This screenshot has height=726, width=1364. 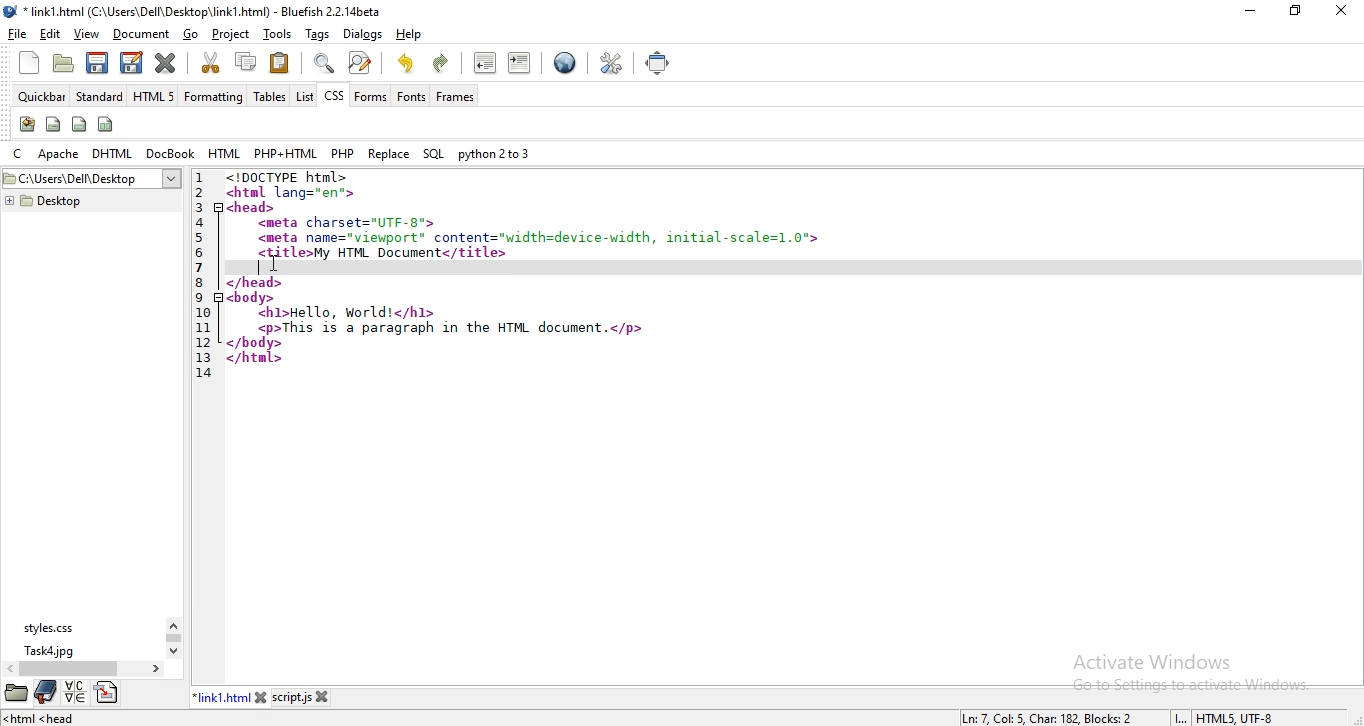 What do you see at coordinates (20, 154) in the screenshot?
I see `c` at bounding box center [20, 154].